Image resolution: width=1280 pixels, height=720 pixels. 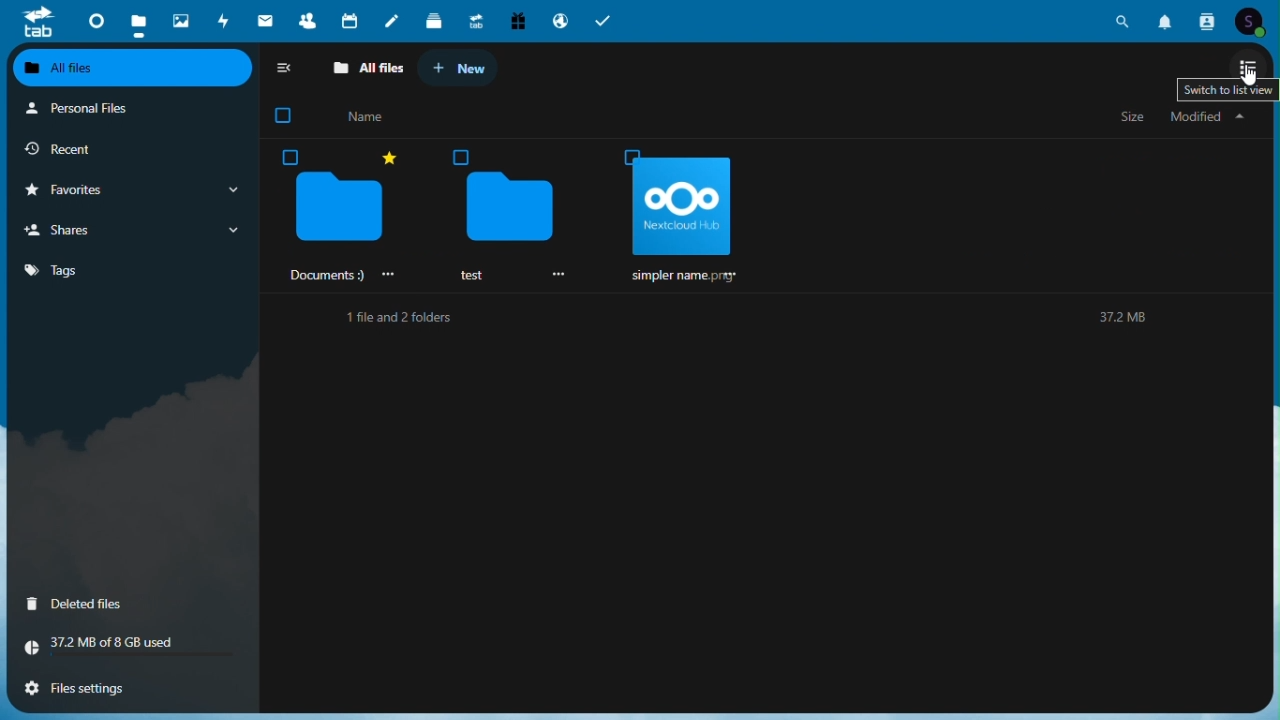 I want to click on files , so click(x=140, y=19).